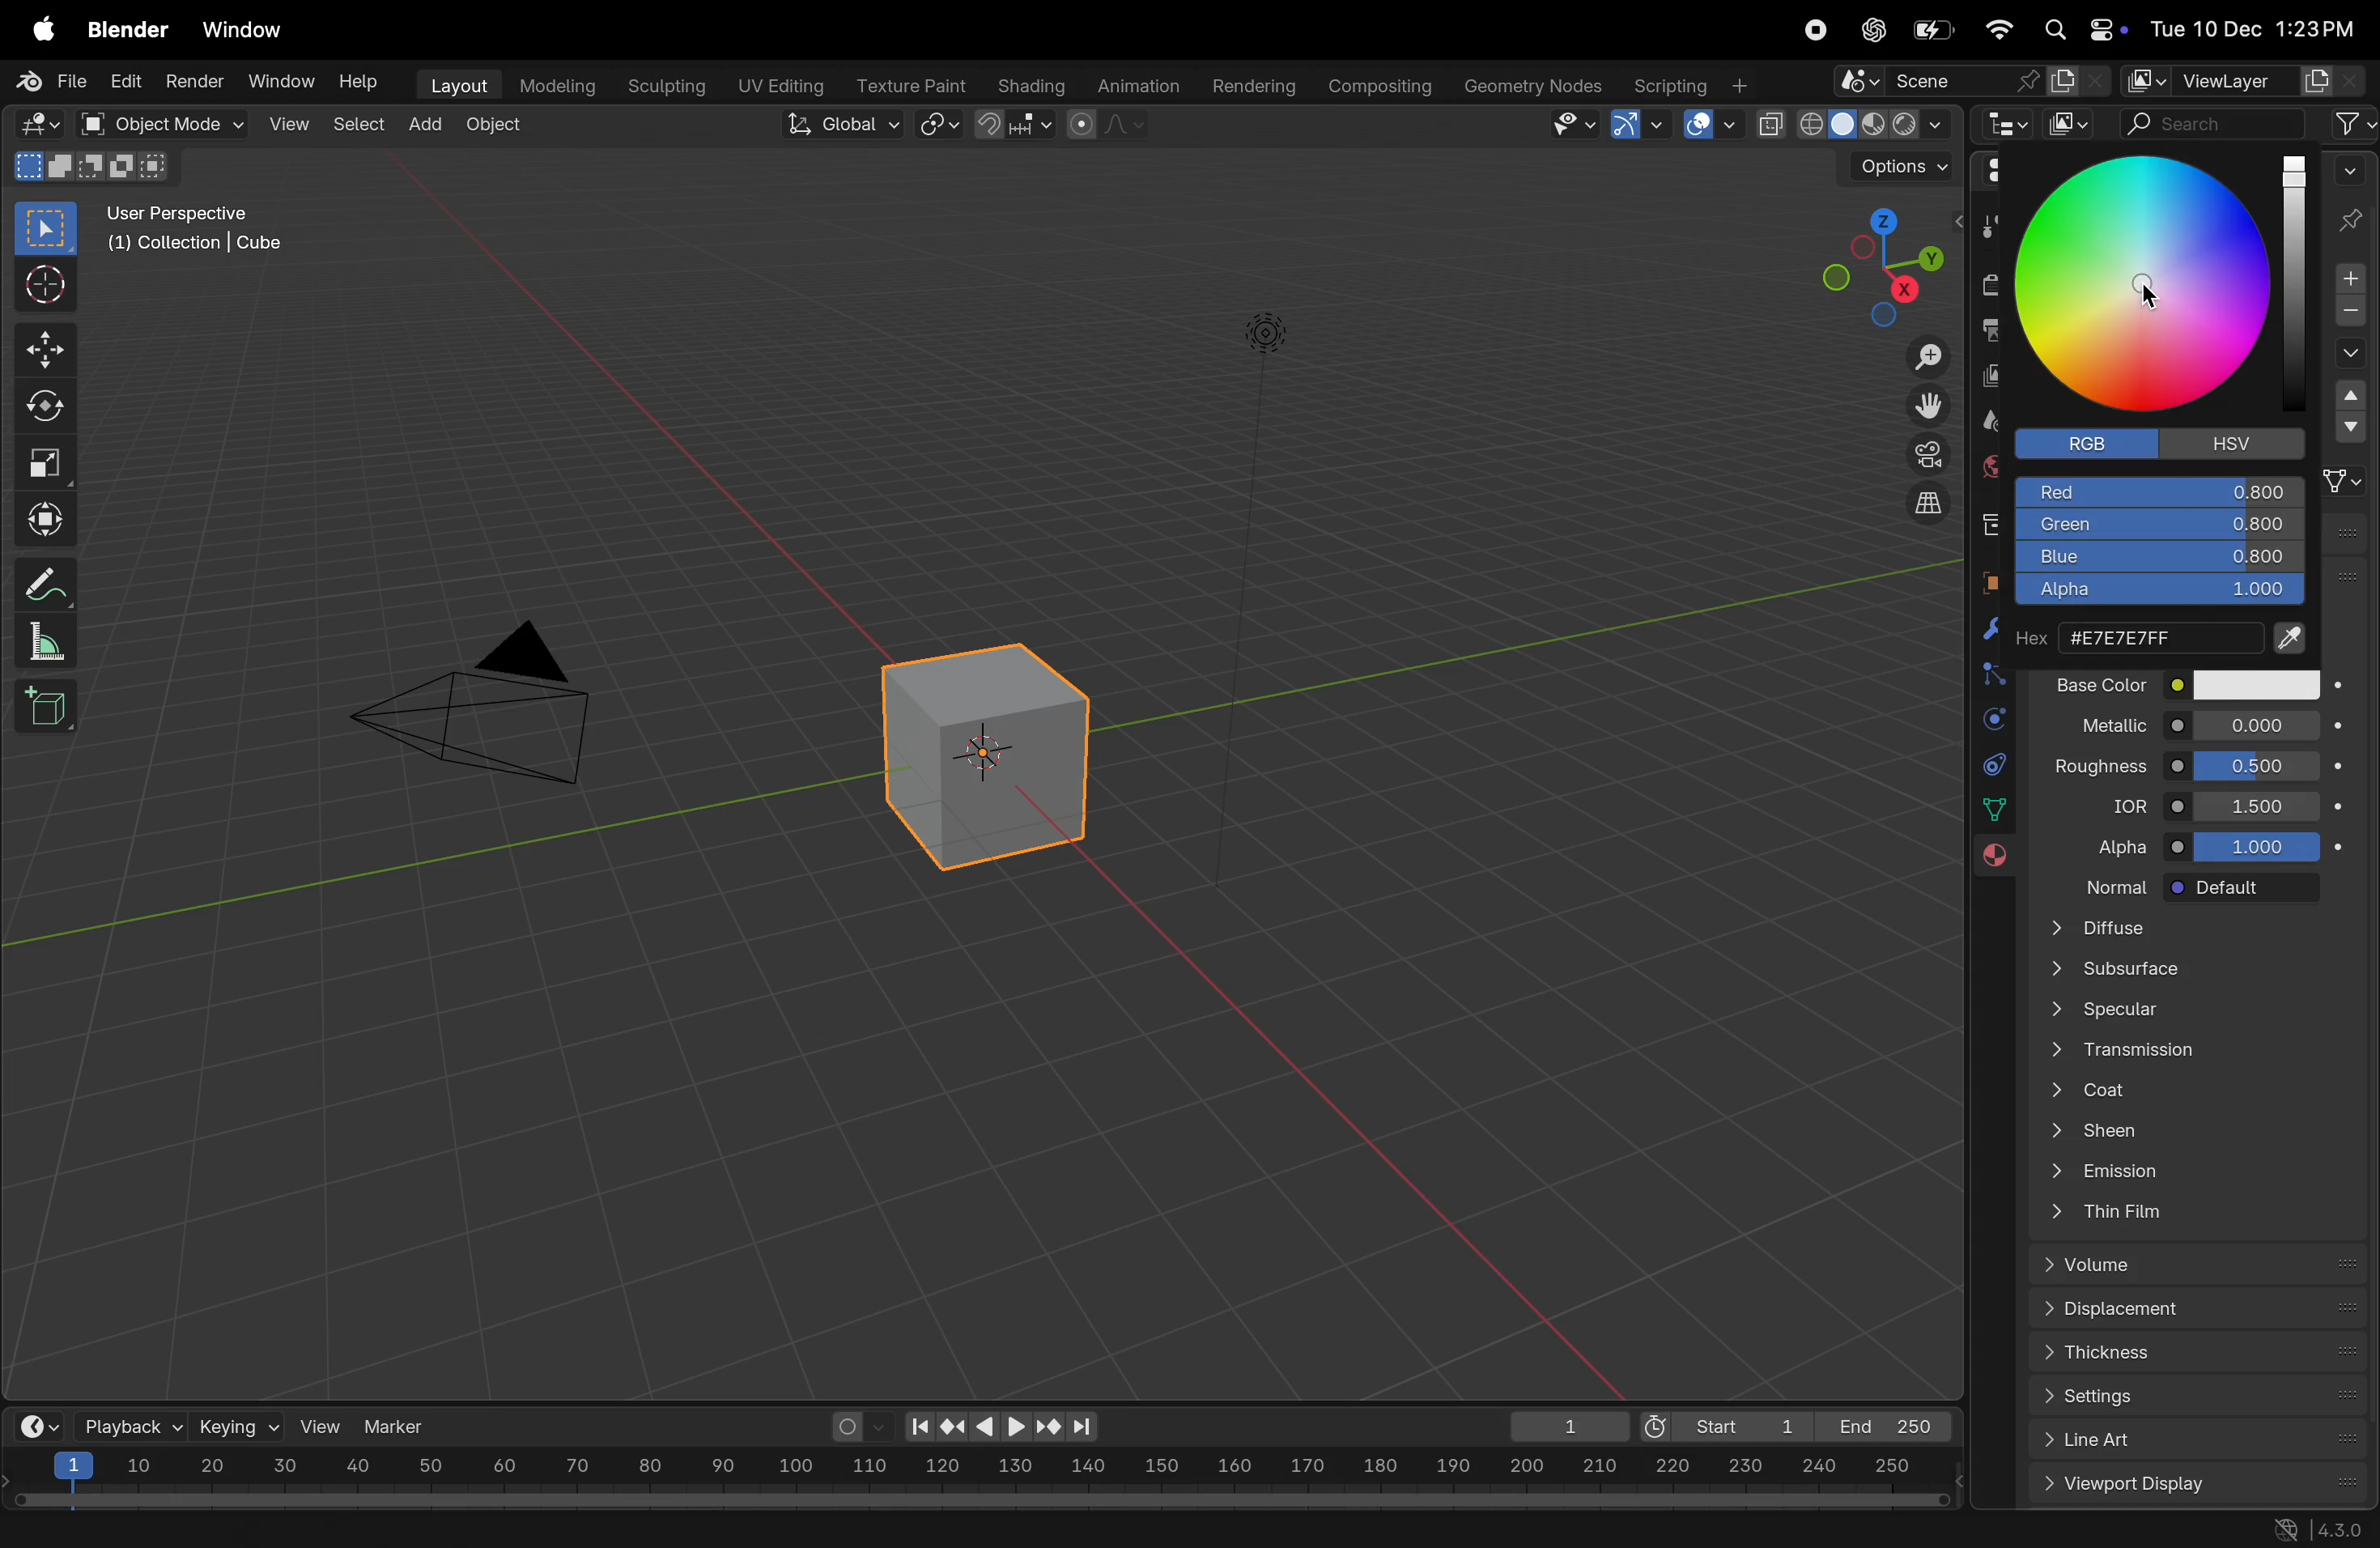 The image size is (2380, 1548). What do you see at coordinates (1570, 126) in the screenshot?
I see `visibility` at bounding box center [1570, 126].